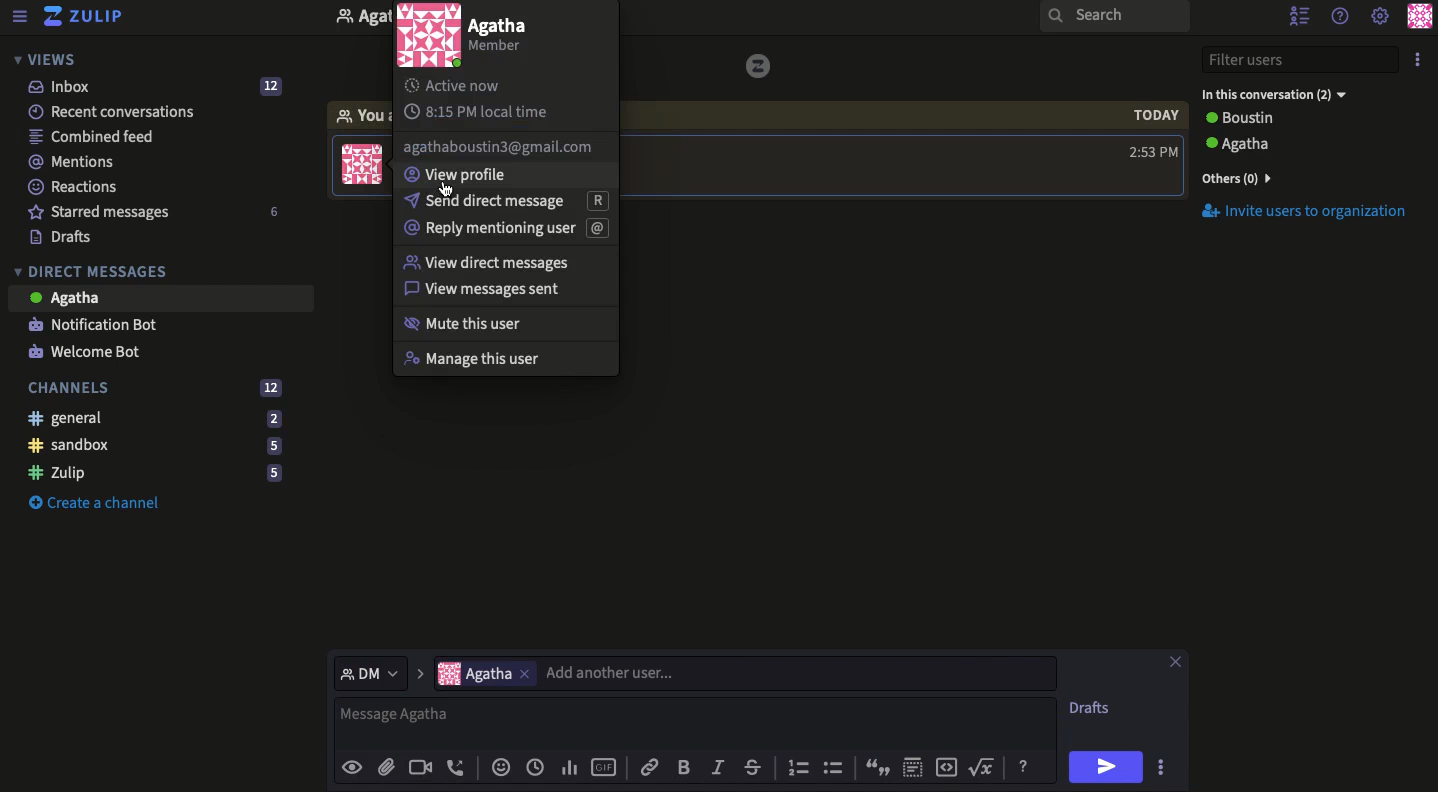 The width and height of the screenshot is (1438, 792). Describe the element at coordinates (68, 237) in the screenshot. I see `Drafts` at that location.